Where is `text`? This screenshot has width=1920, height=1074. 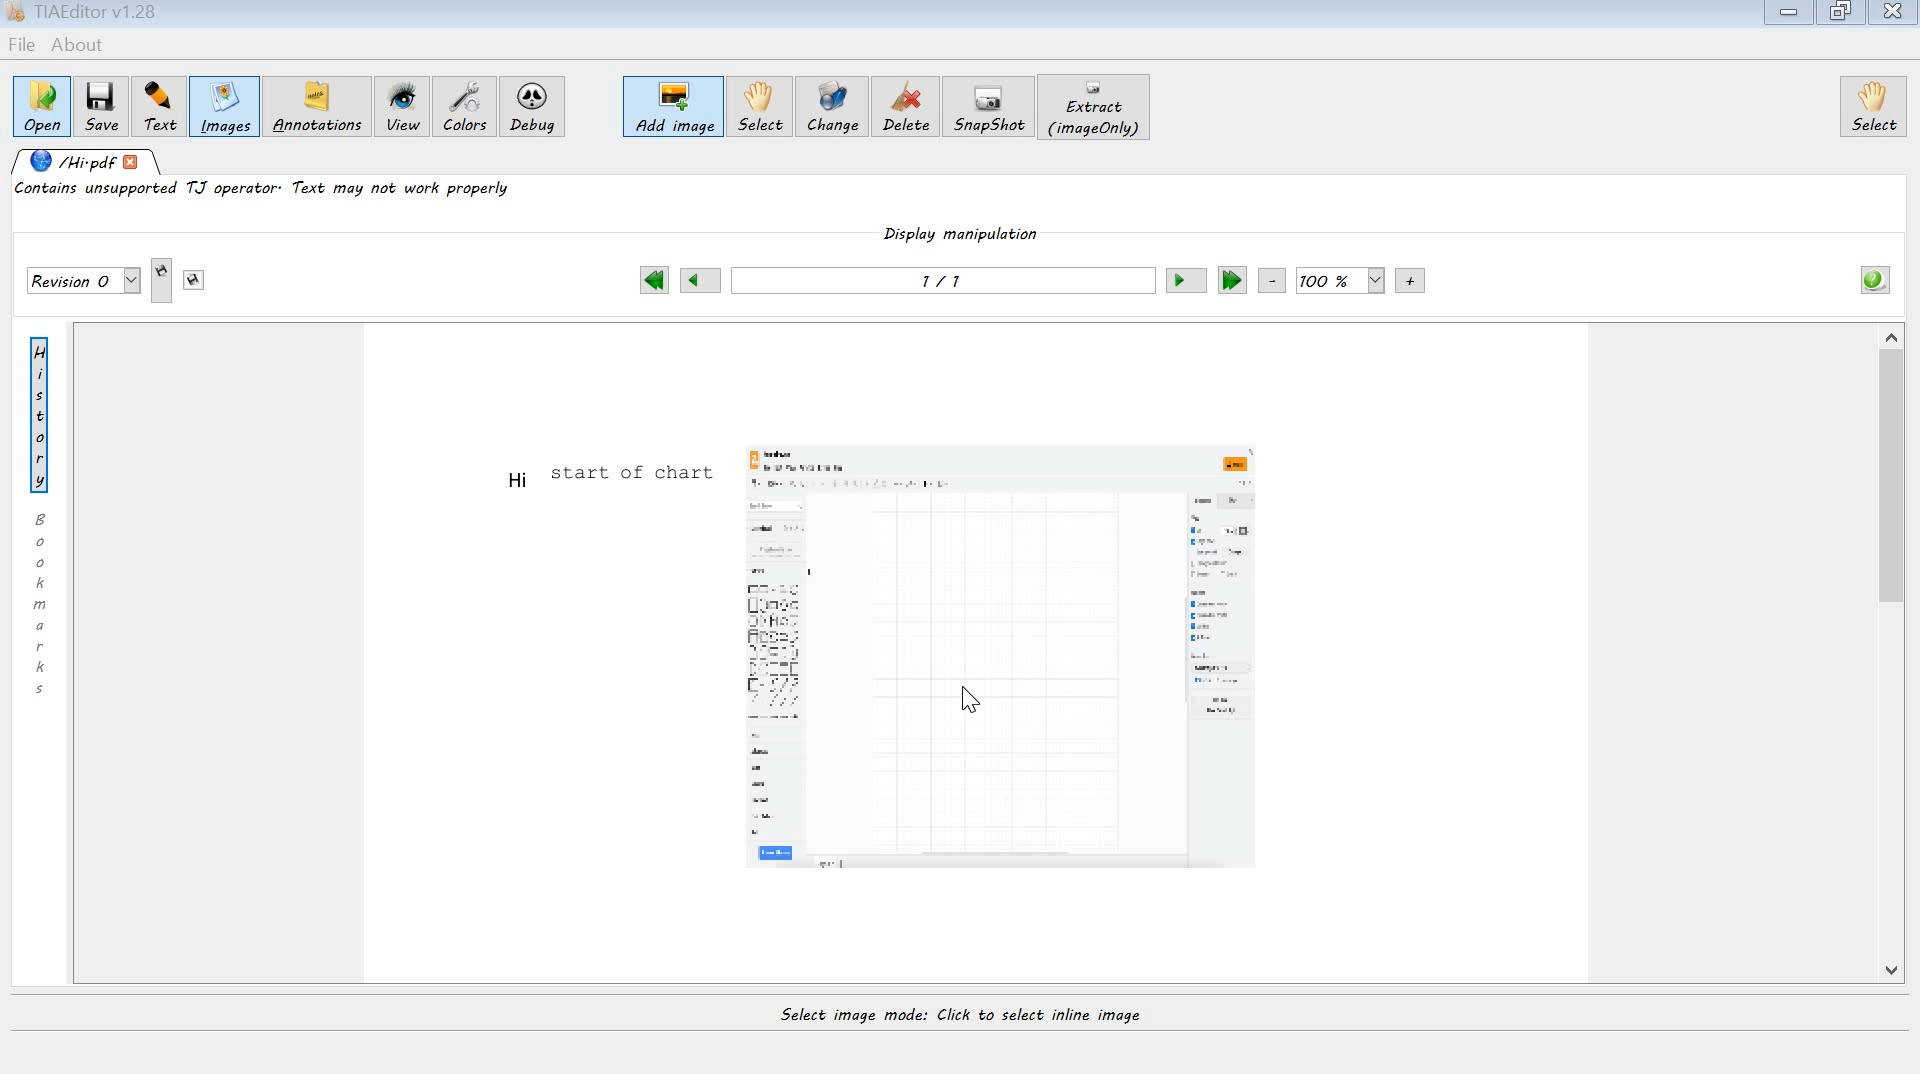 text is located at coordinates (602, 477).